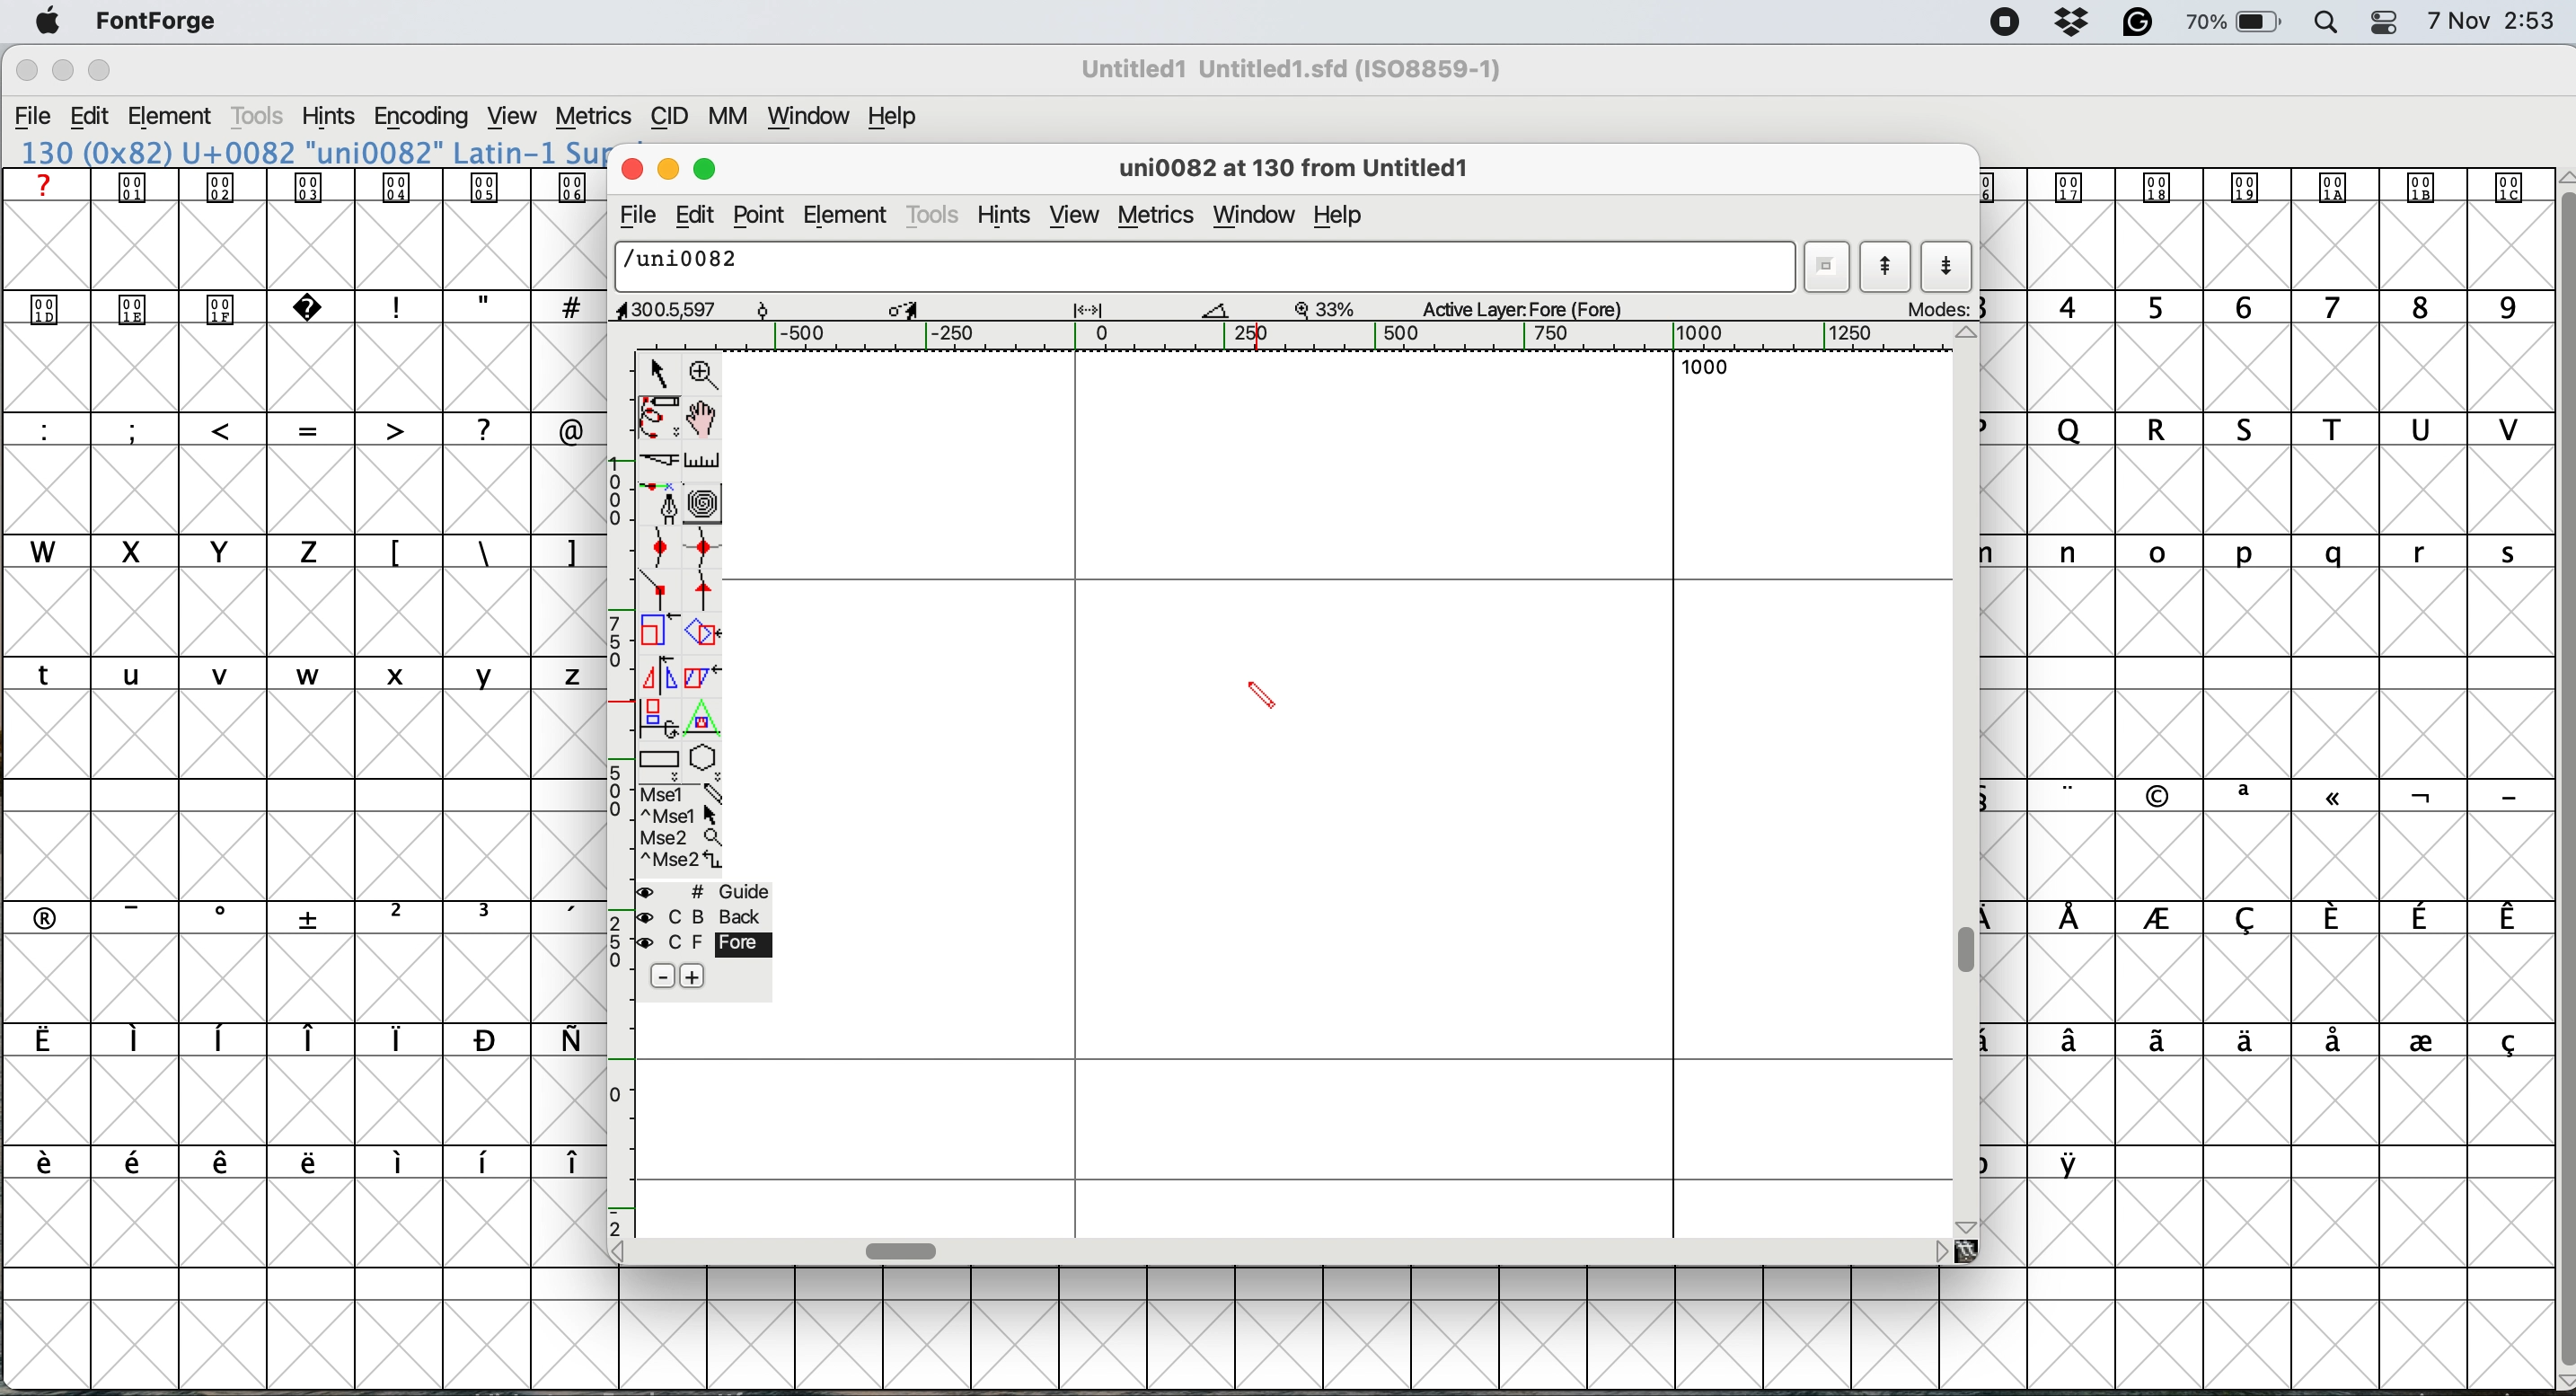  I want to click on metrics, so click(1154, 215).